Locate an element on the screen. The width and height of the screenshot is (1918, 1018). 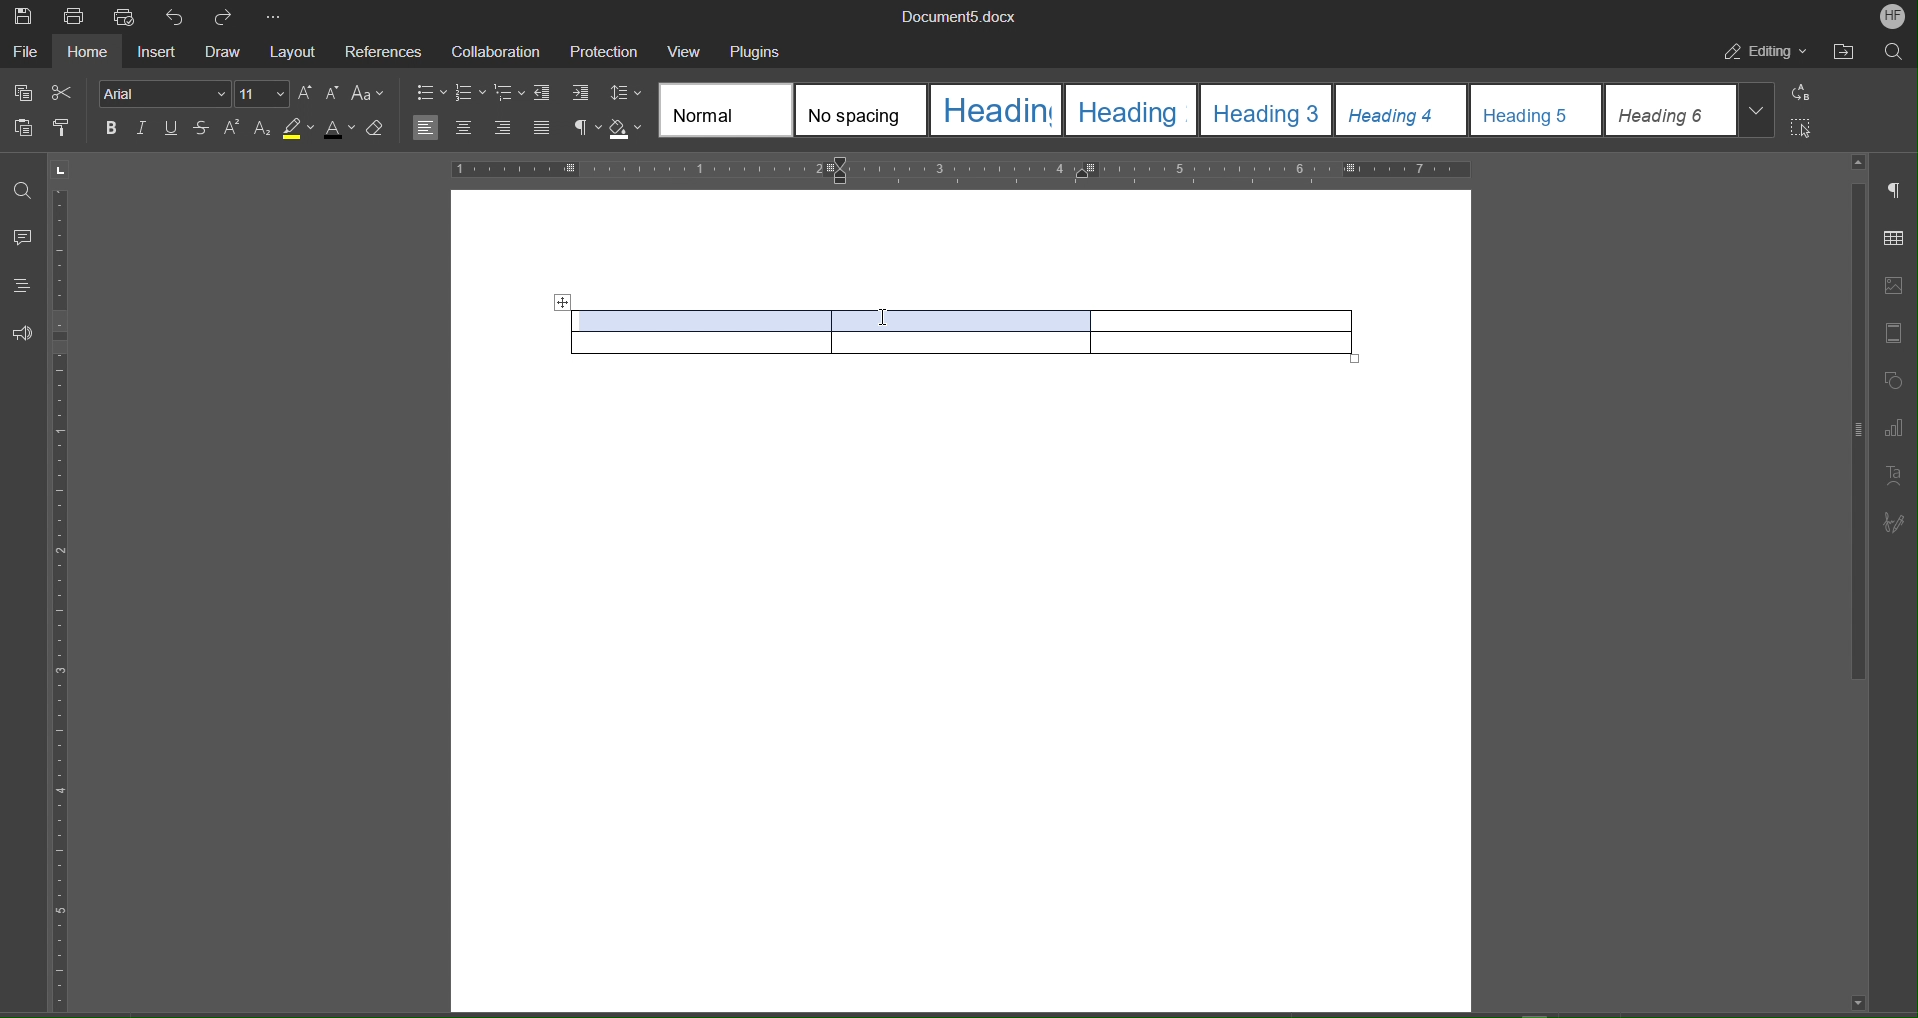
Normal is located at coordinates (726, 110).